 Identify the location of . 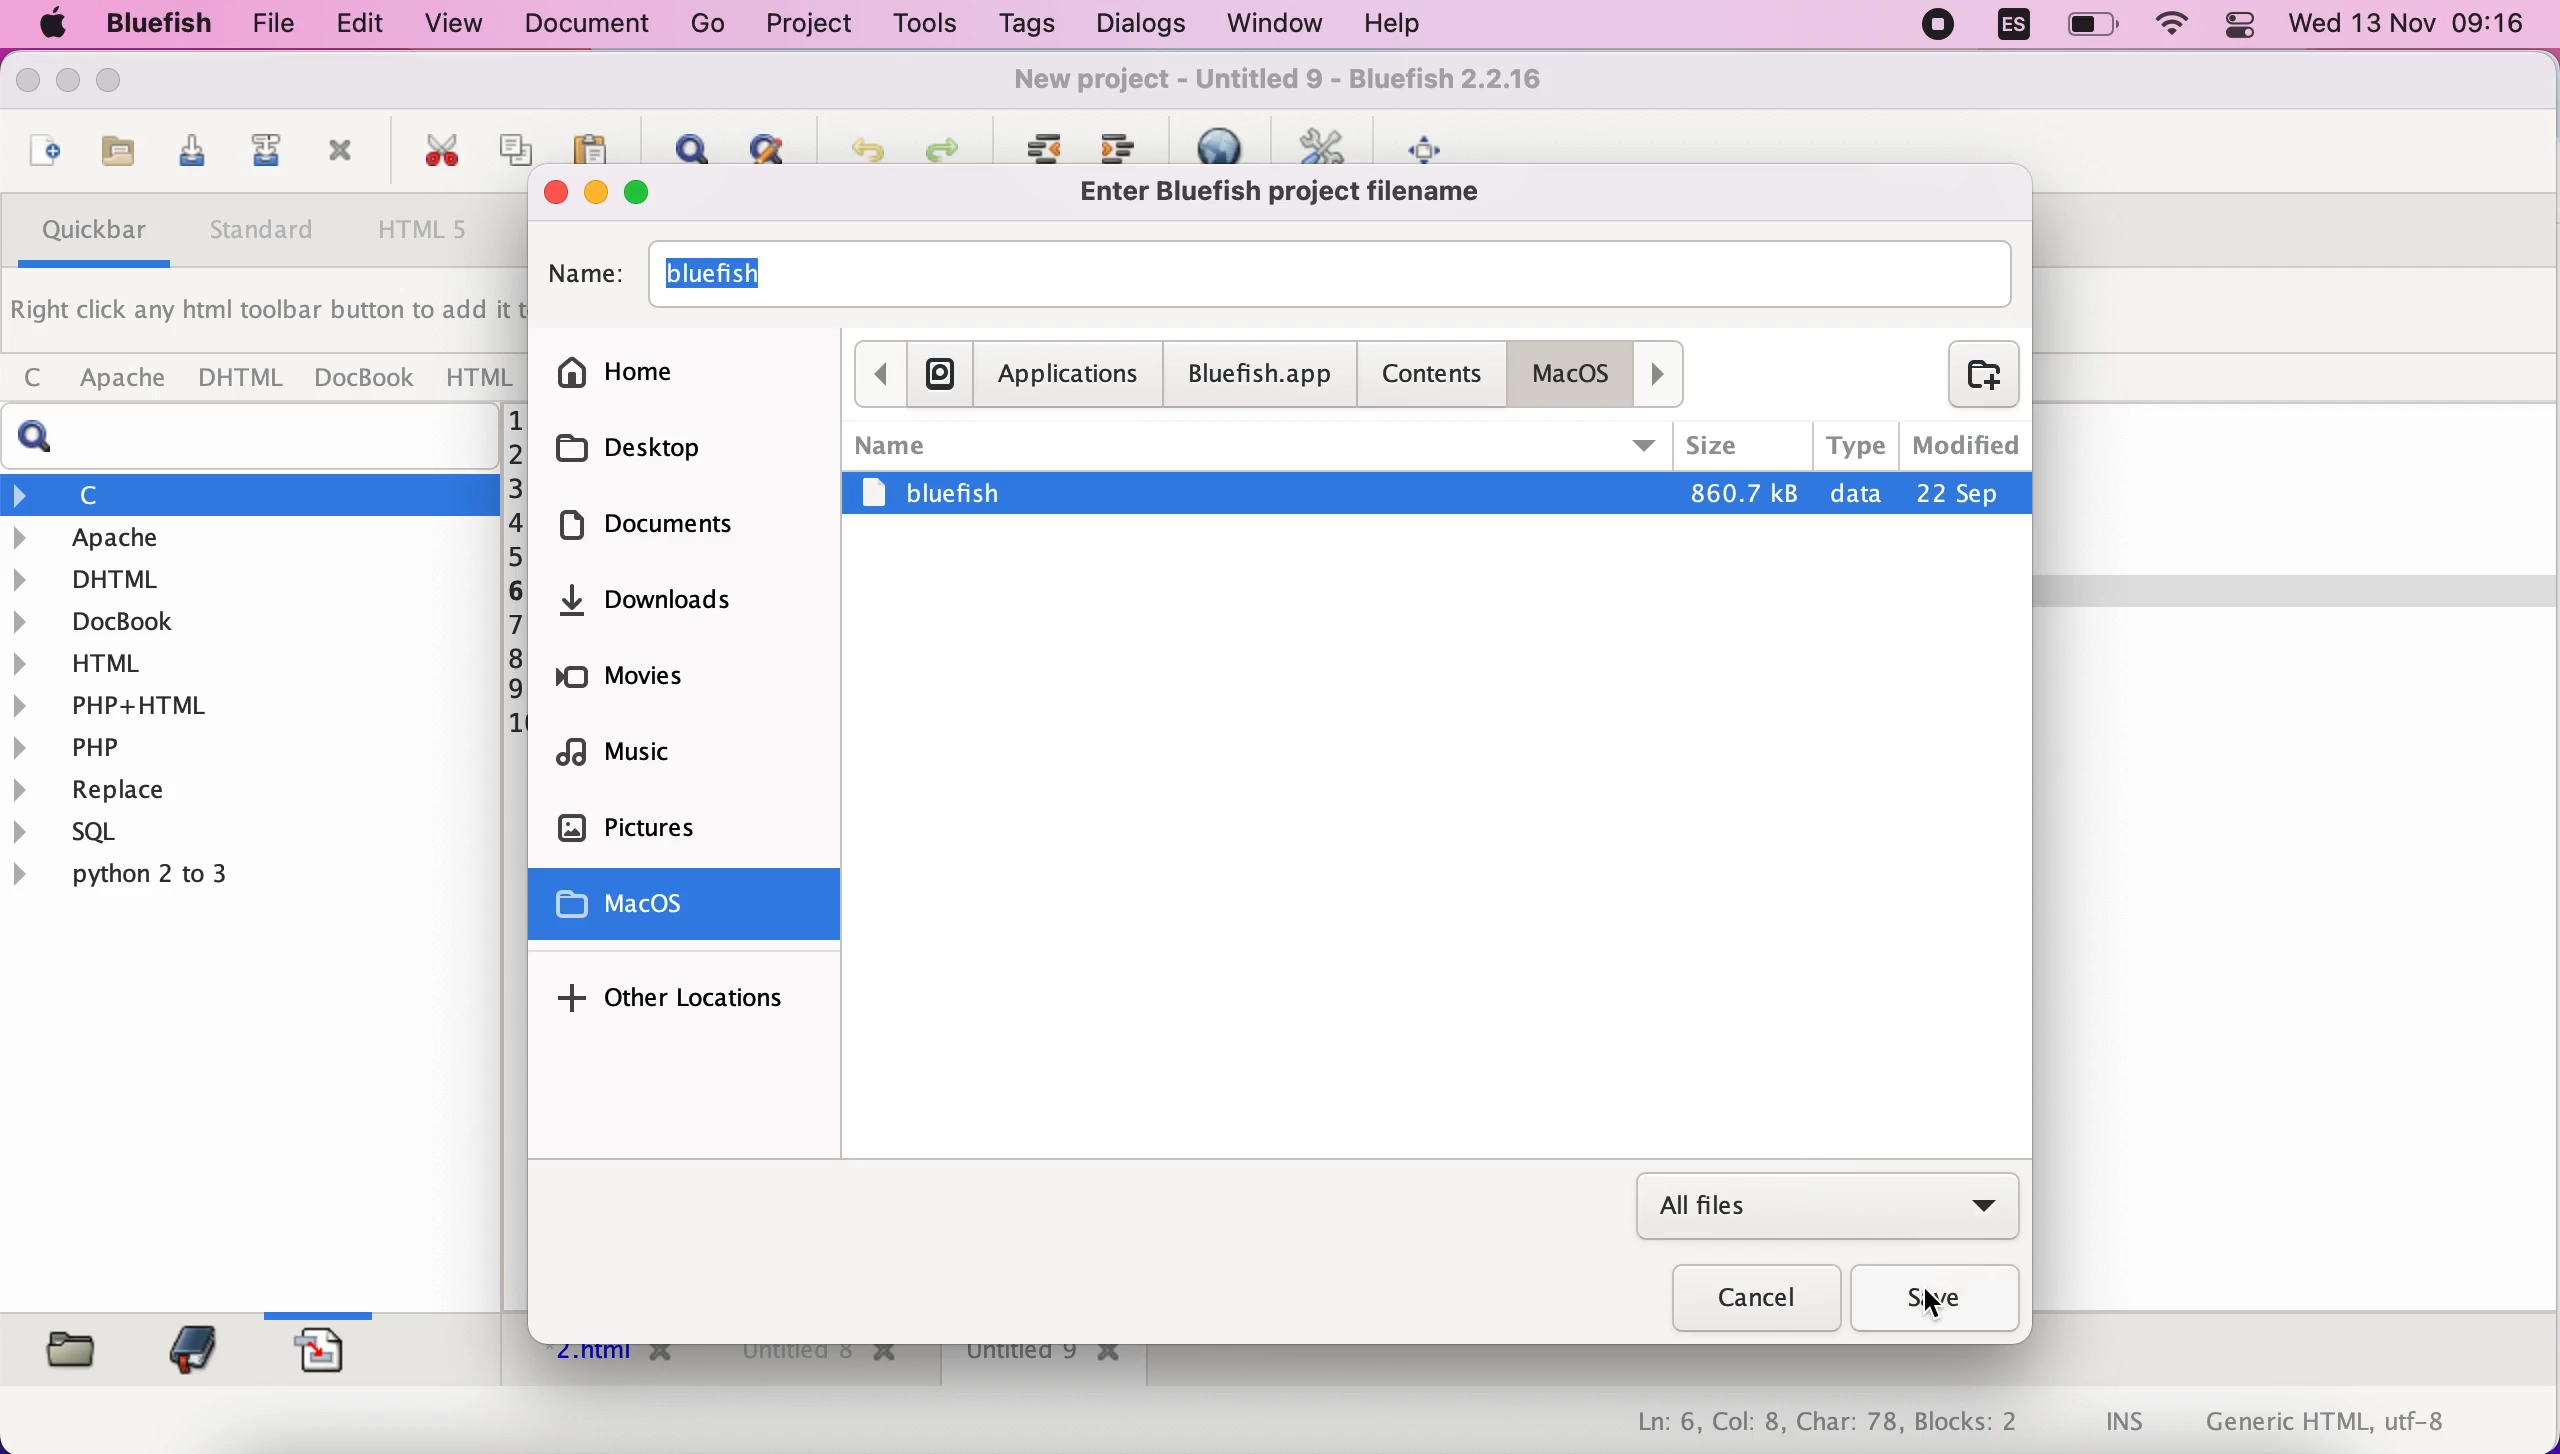
(334, 151).